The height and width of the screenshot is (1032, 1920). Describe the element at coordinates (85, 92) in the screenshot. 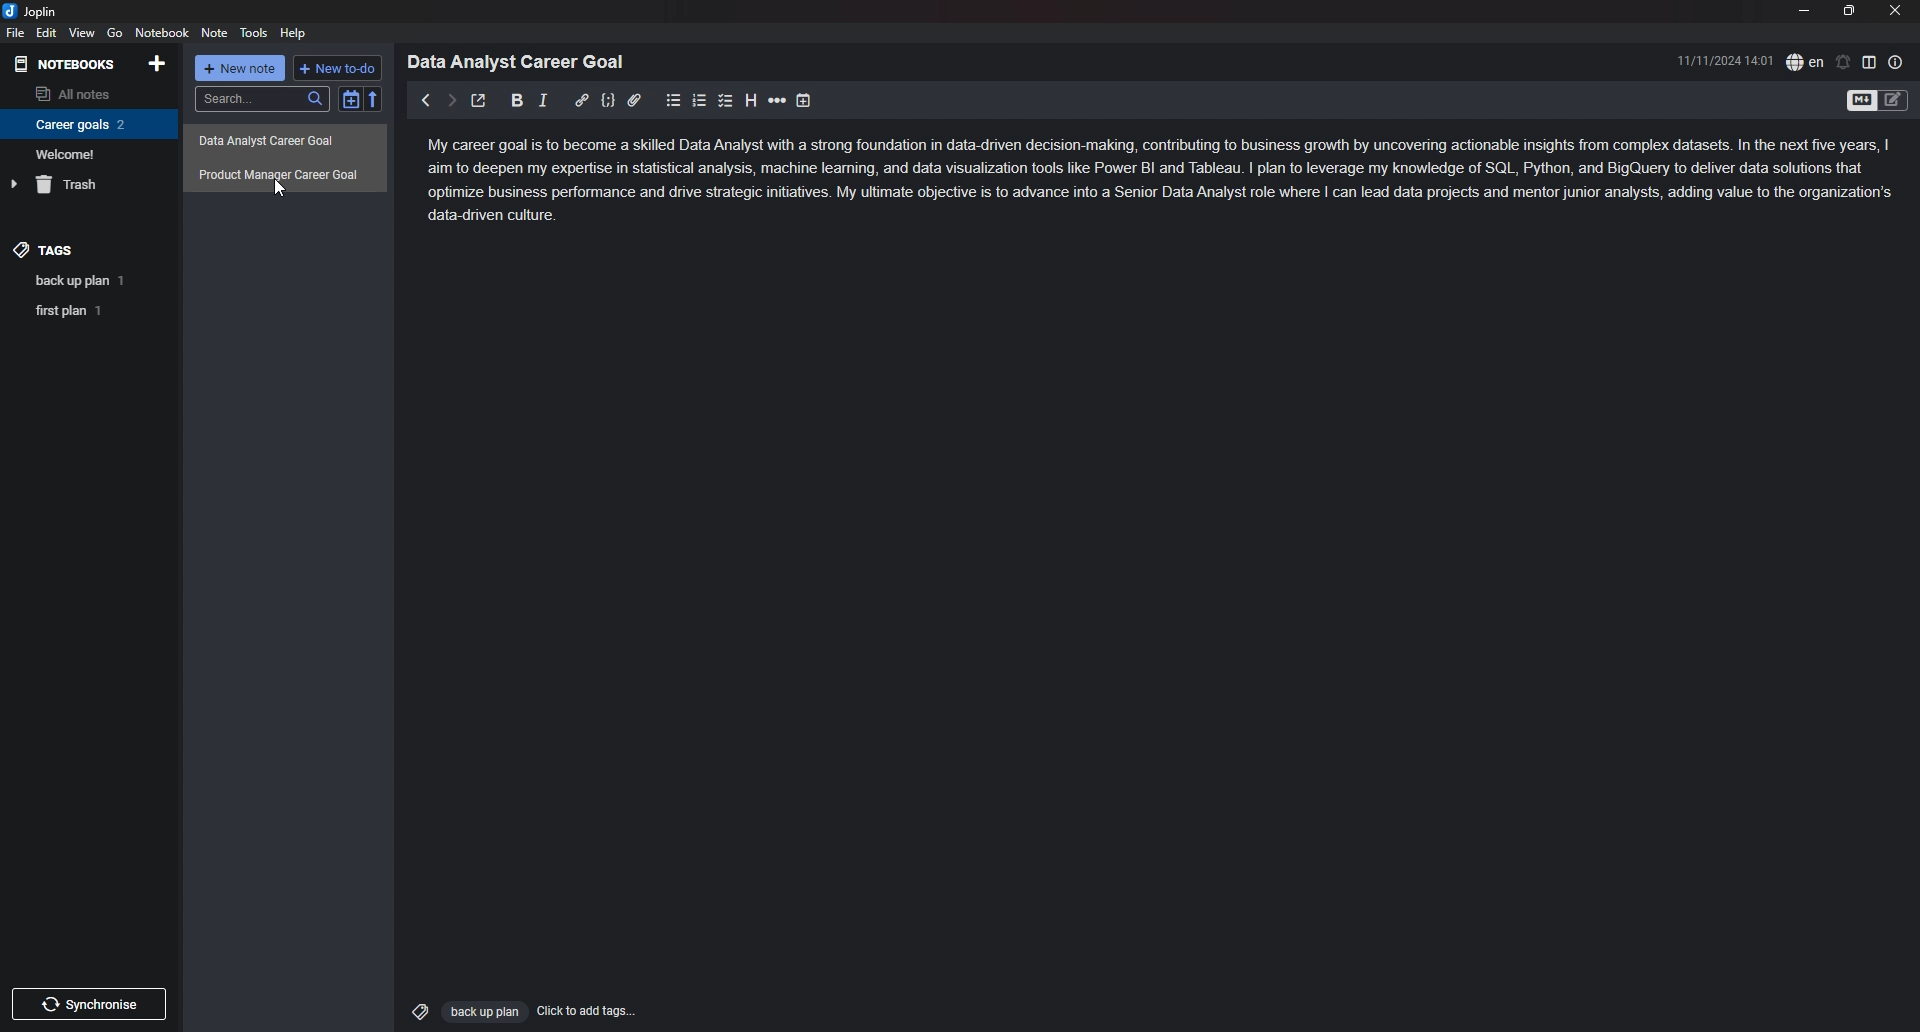

I see `all notes` at that location.